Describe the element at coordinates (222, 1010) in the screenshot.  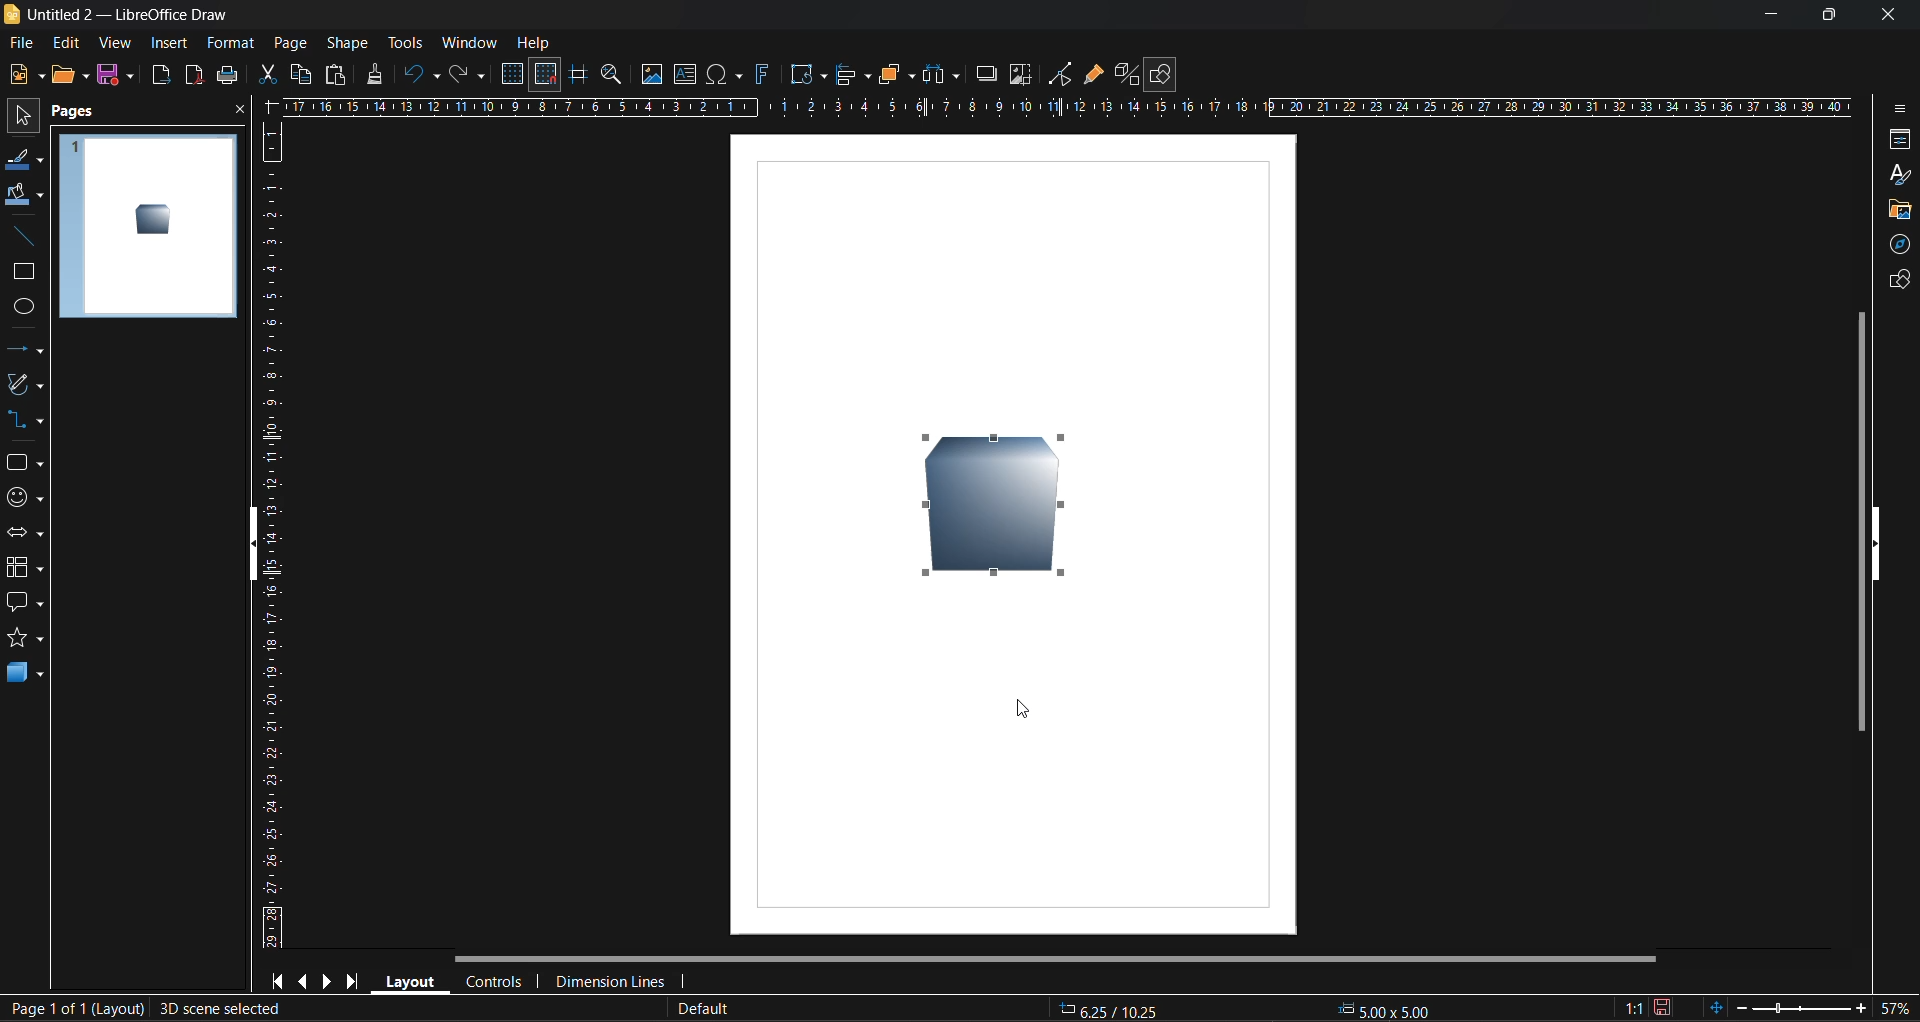
I see `create 3d scene` at that location.